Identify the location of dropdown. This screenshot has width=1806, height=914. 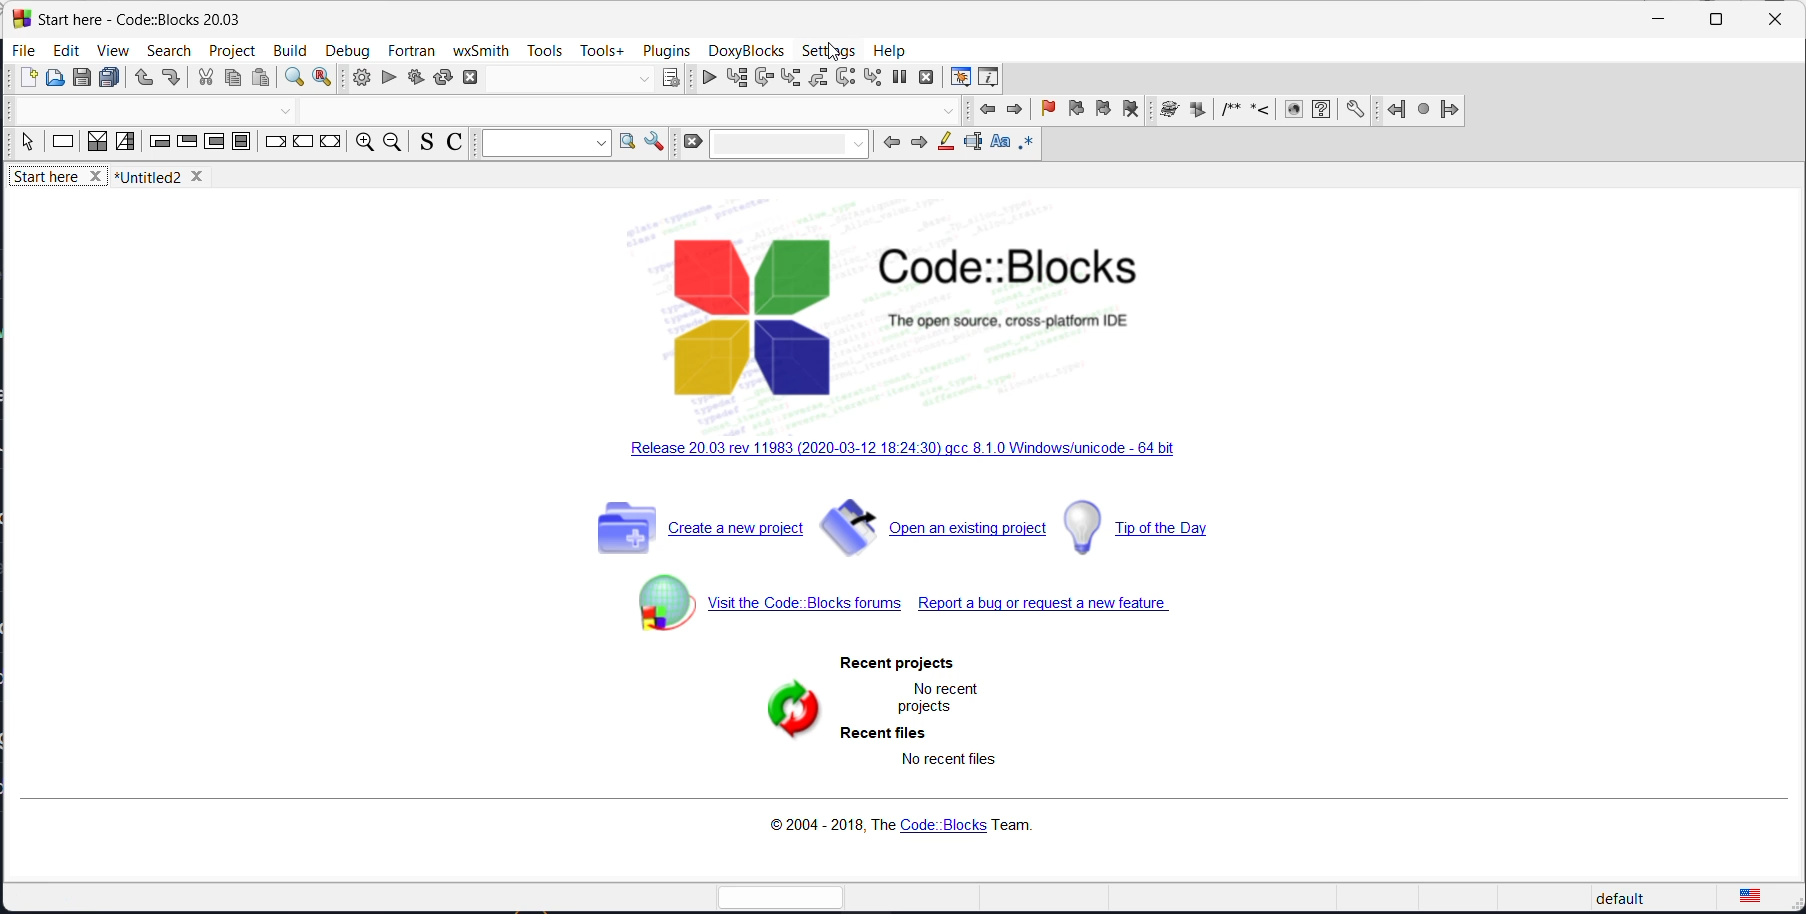
(286, 113).